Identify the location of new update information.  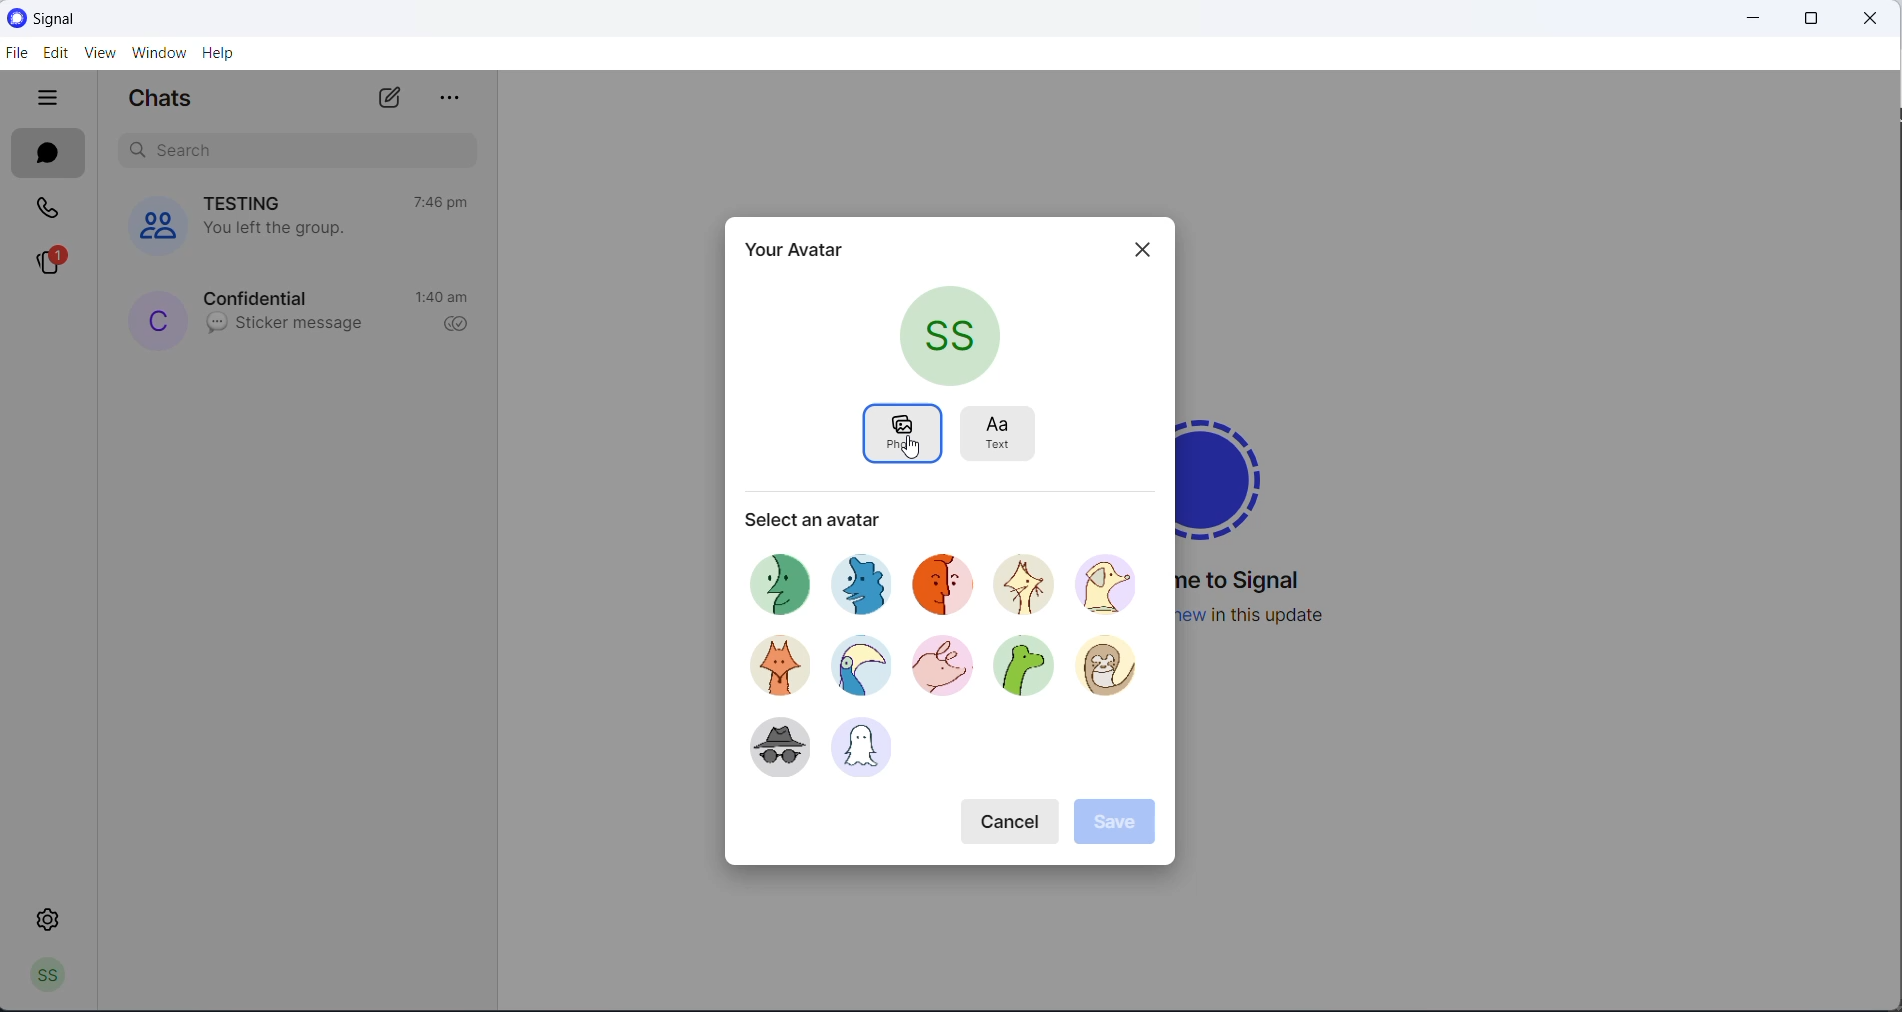
(1268, 615).